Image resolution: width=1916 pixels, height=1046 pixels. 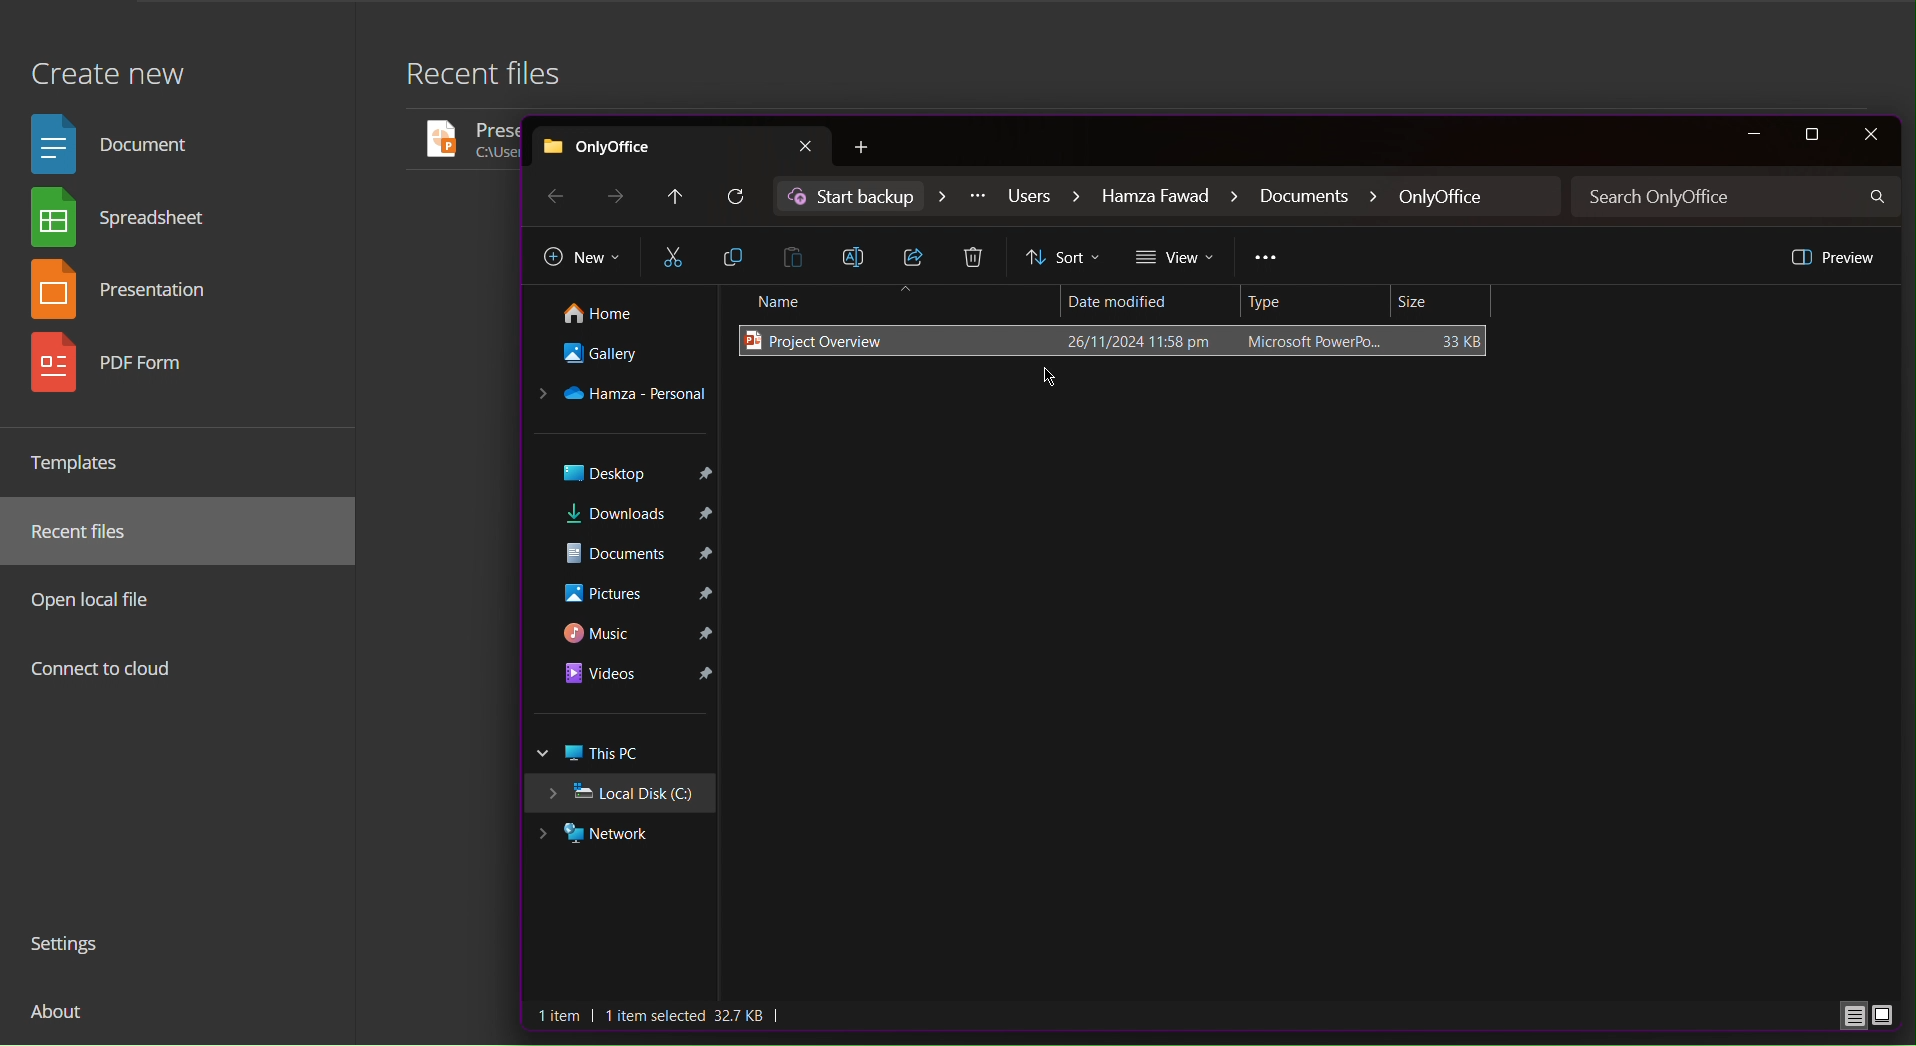 What do you see at coordinates (91, 532) in the screenshot?
I see `Recent Files` at bounding box center [91, 532].